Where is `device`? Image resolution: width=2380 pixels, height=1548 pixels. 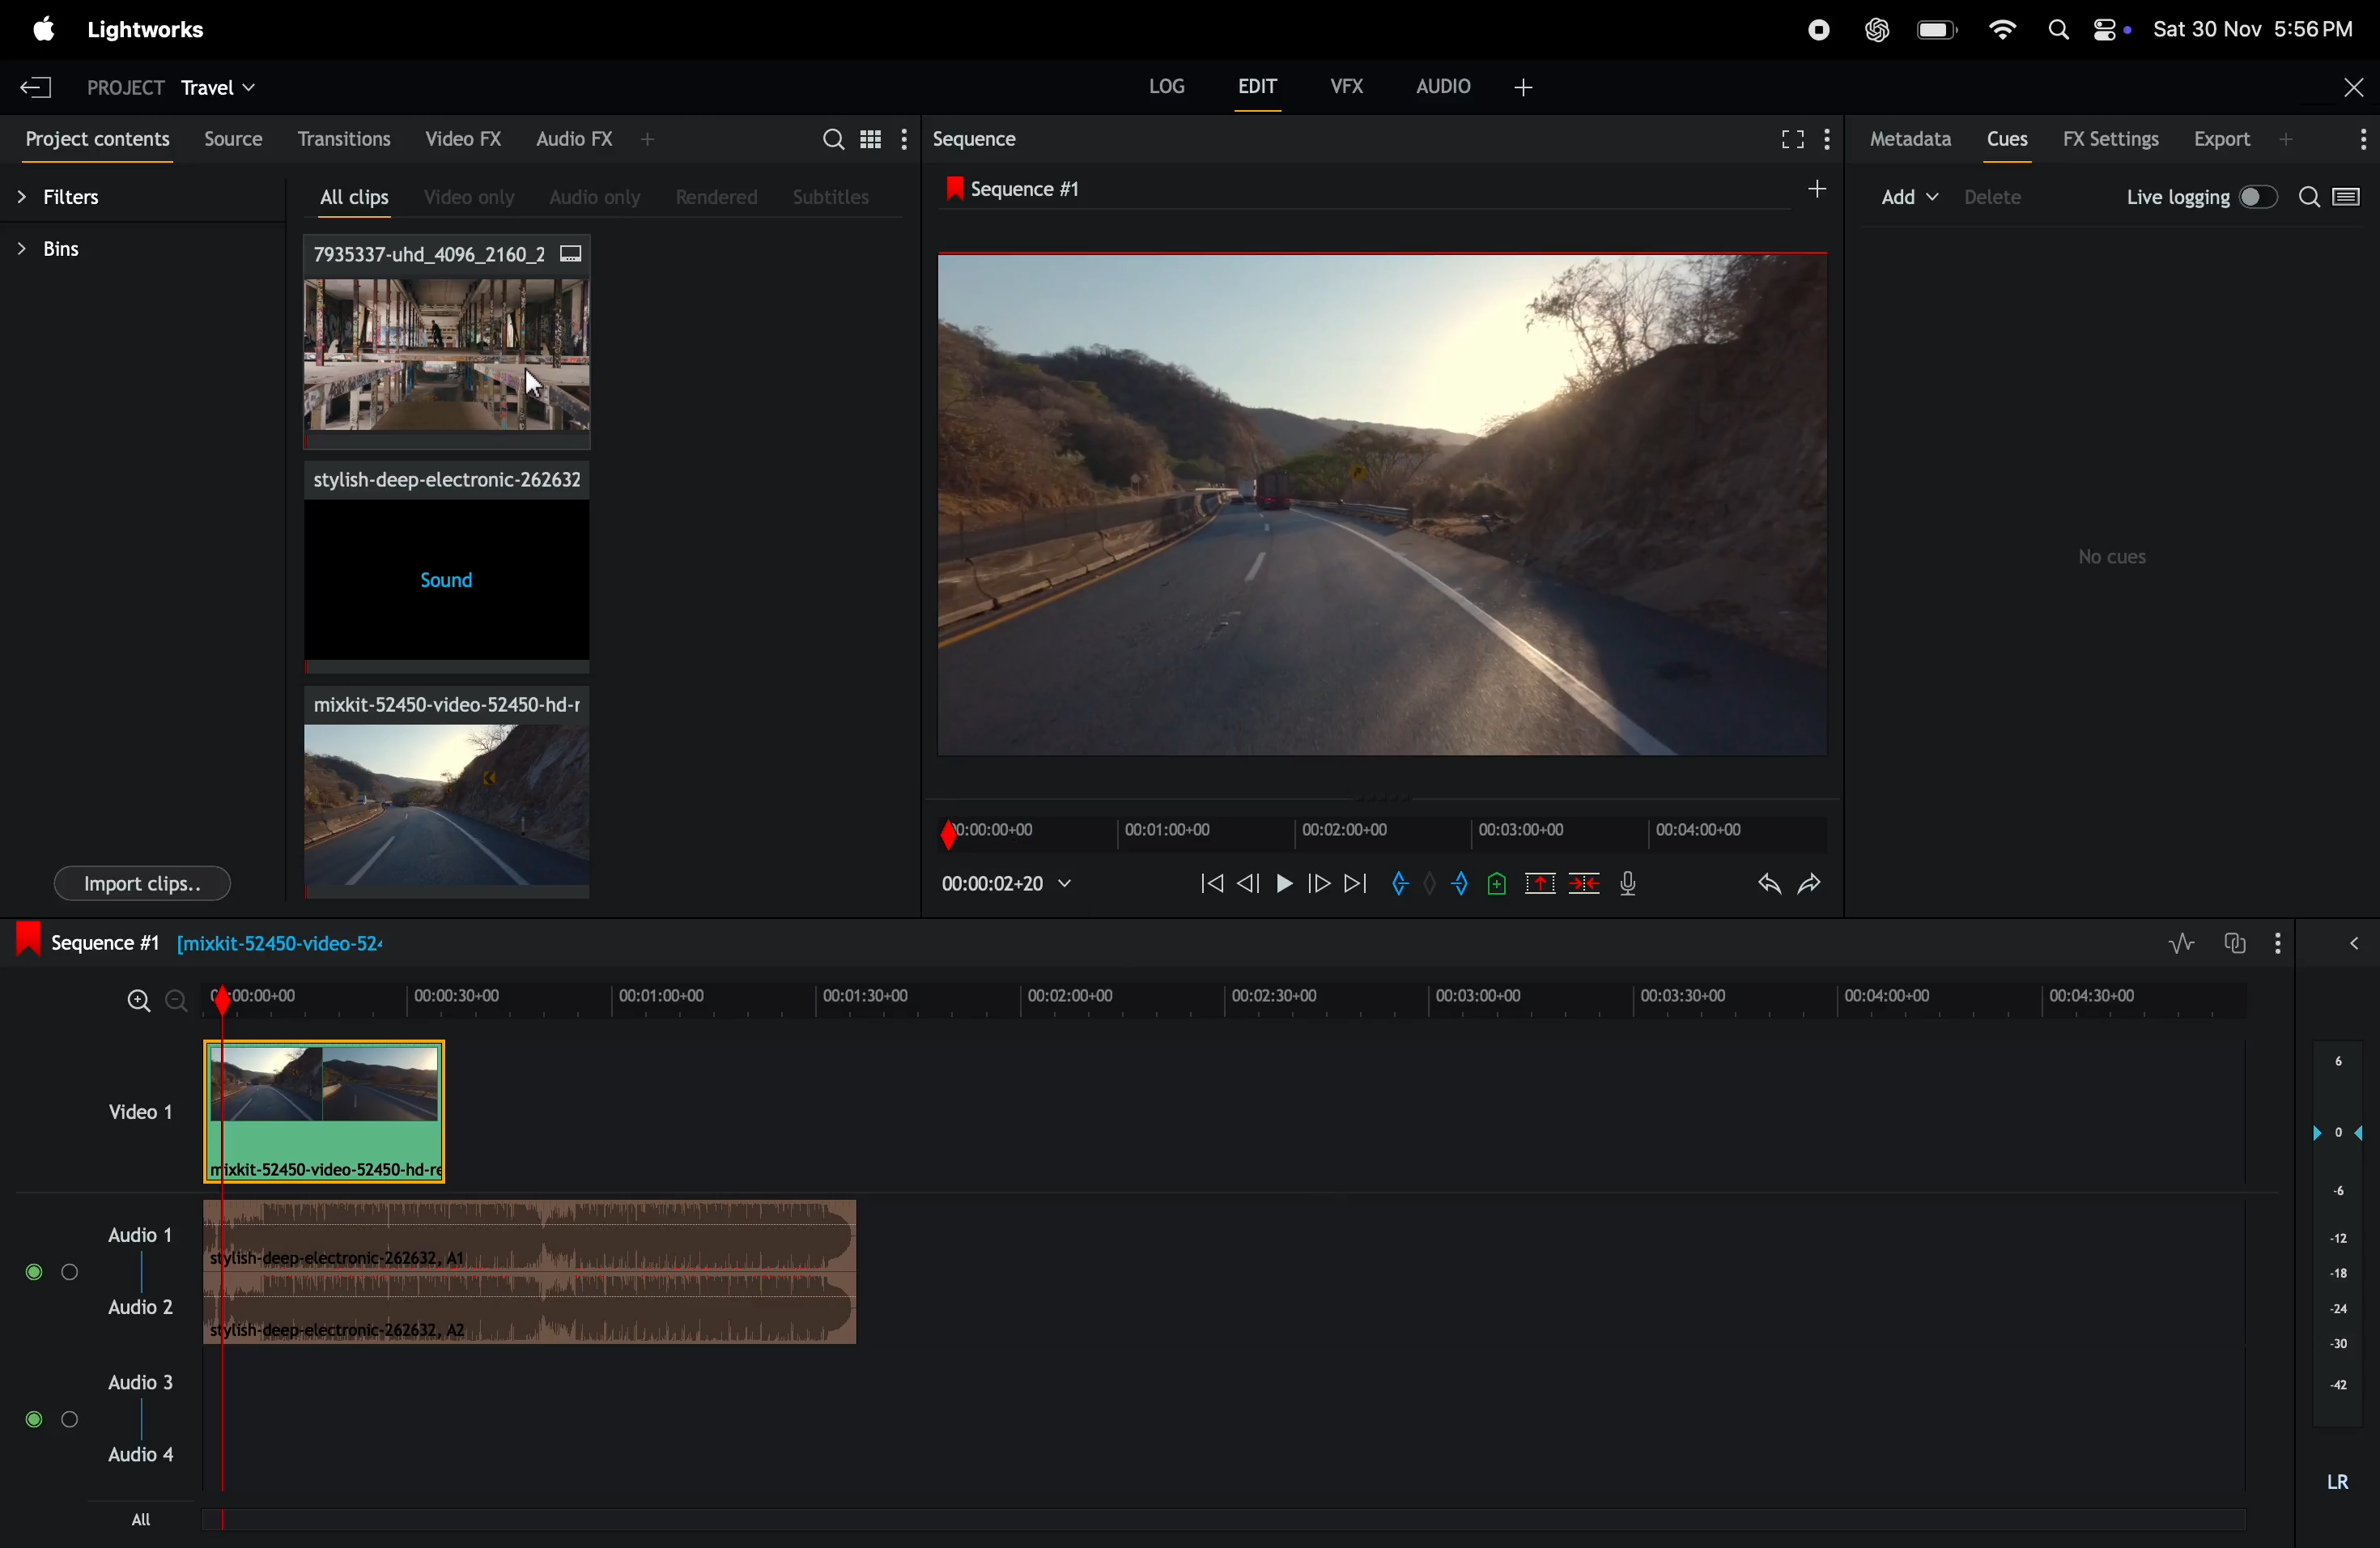
device is located at coordinates (2010, 199).